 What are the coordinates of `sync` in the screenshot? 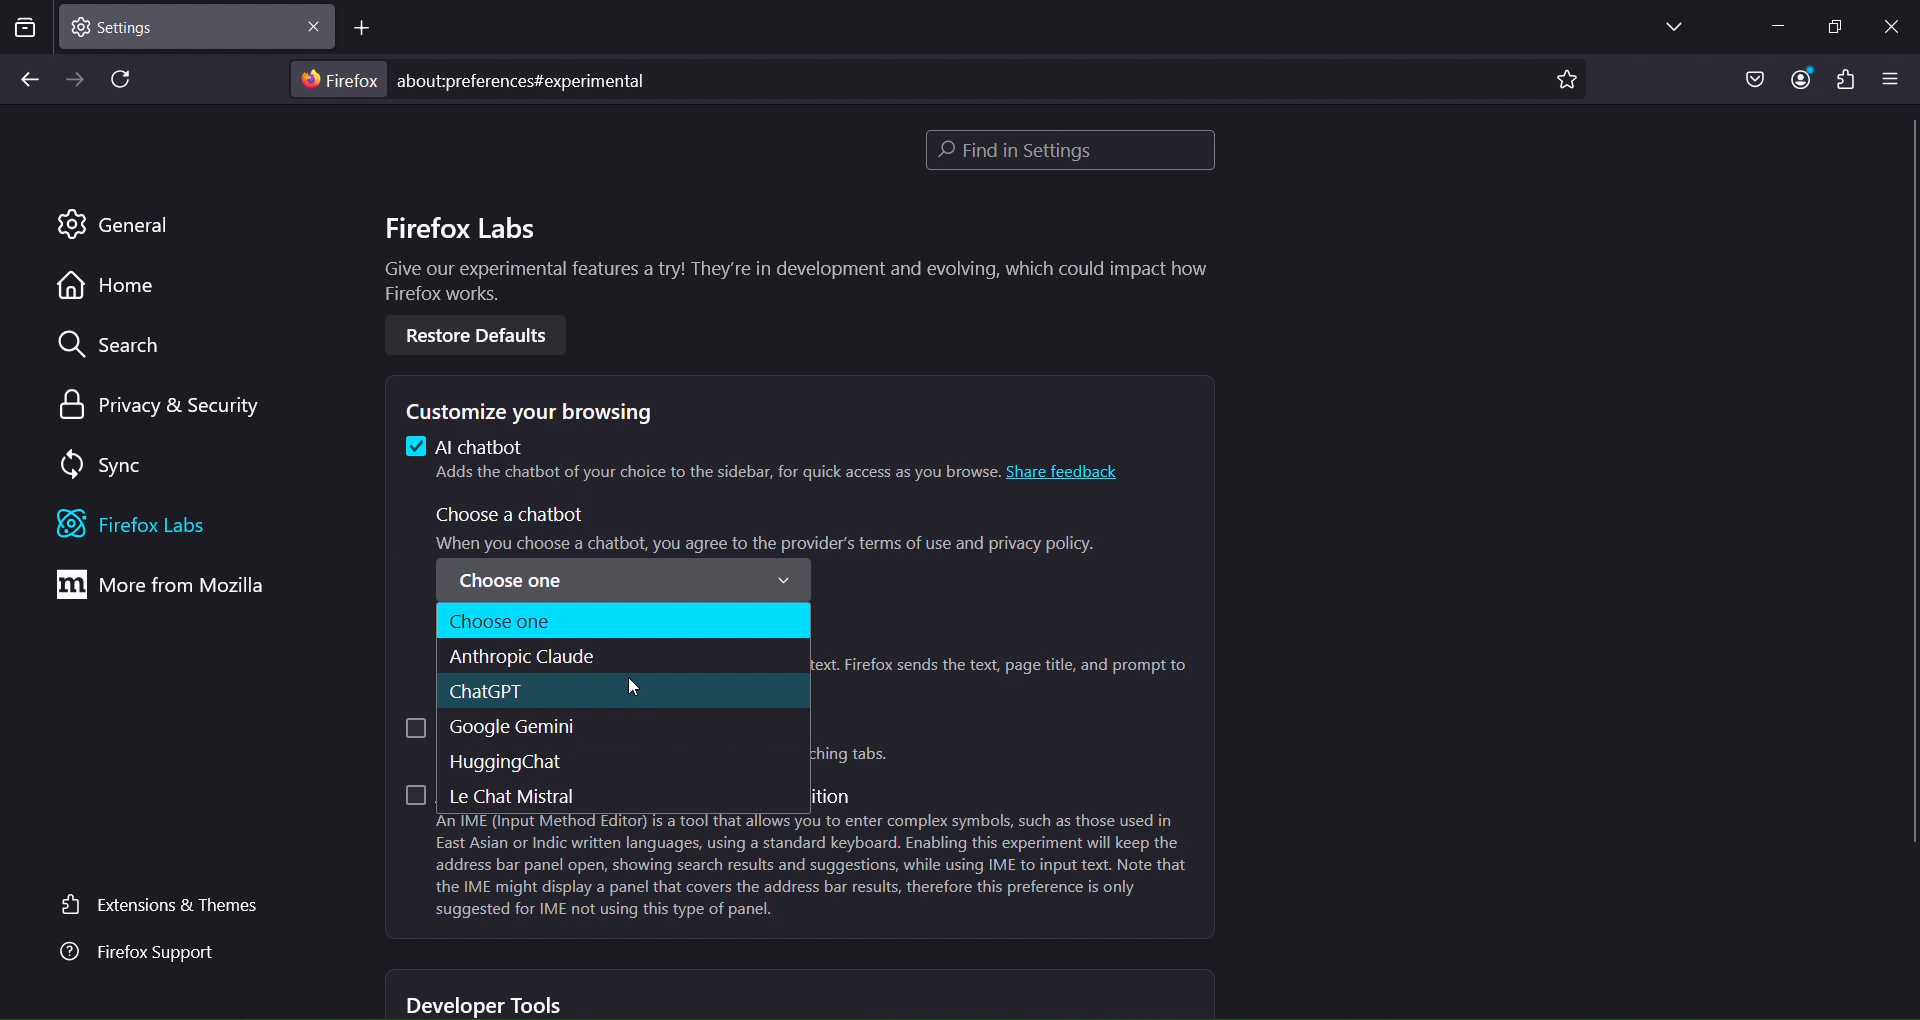 It's located at (100, 462).